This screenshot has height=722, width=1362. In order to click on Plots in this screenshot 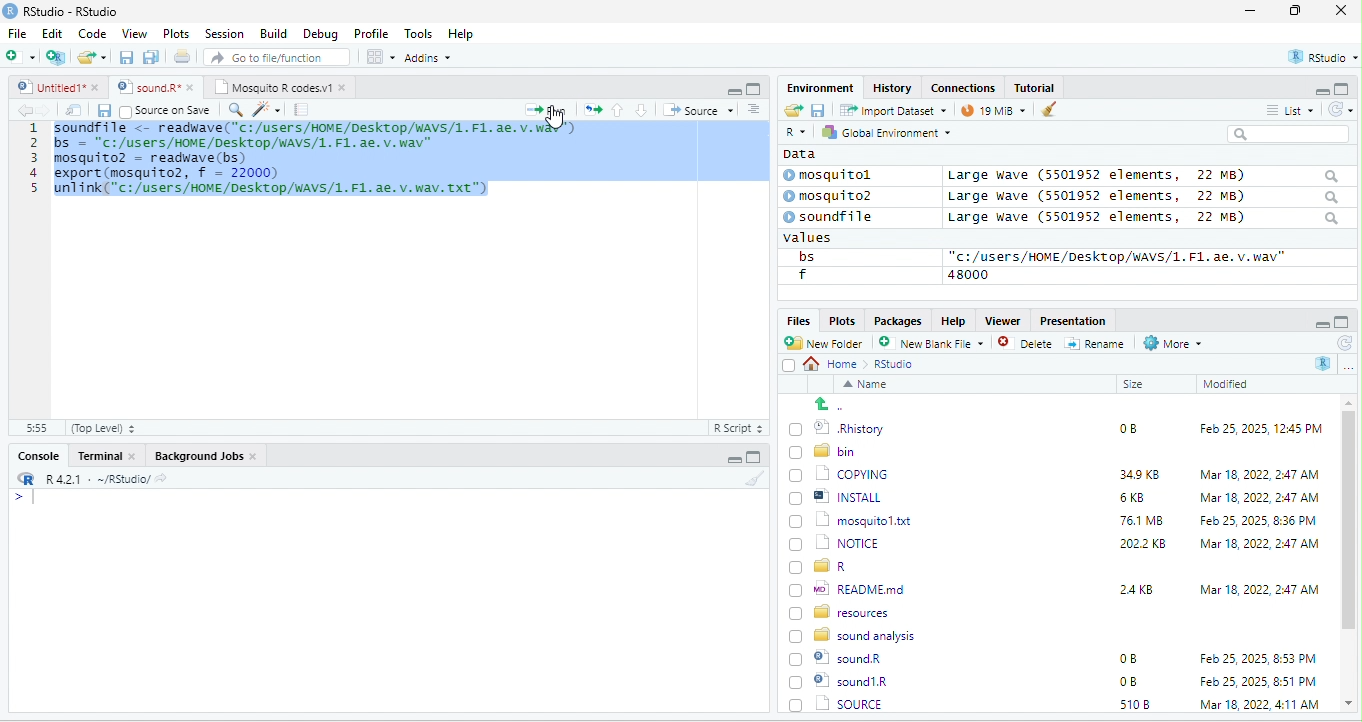, I will do `click(177, 33)`.